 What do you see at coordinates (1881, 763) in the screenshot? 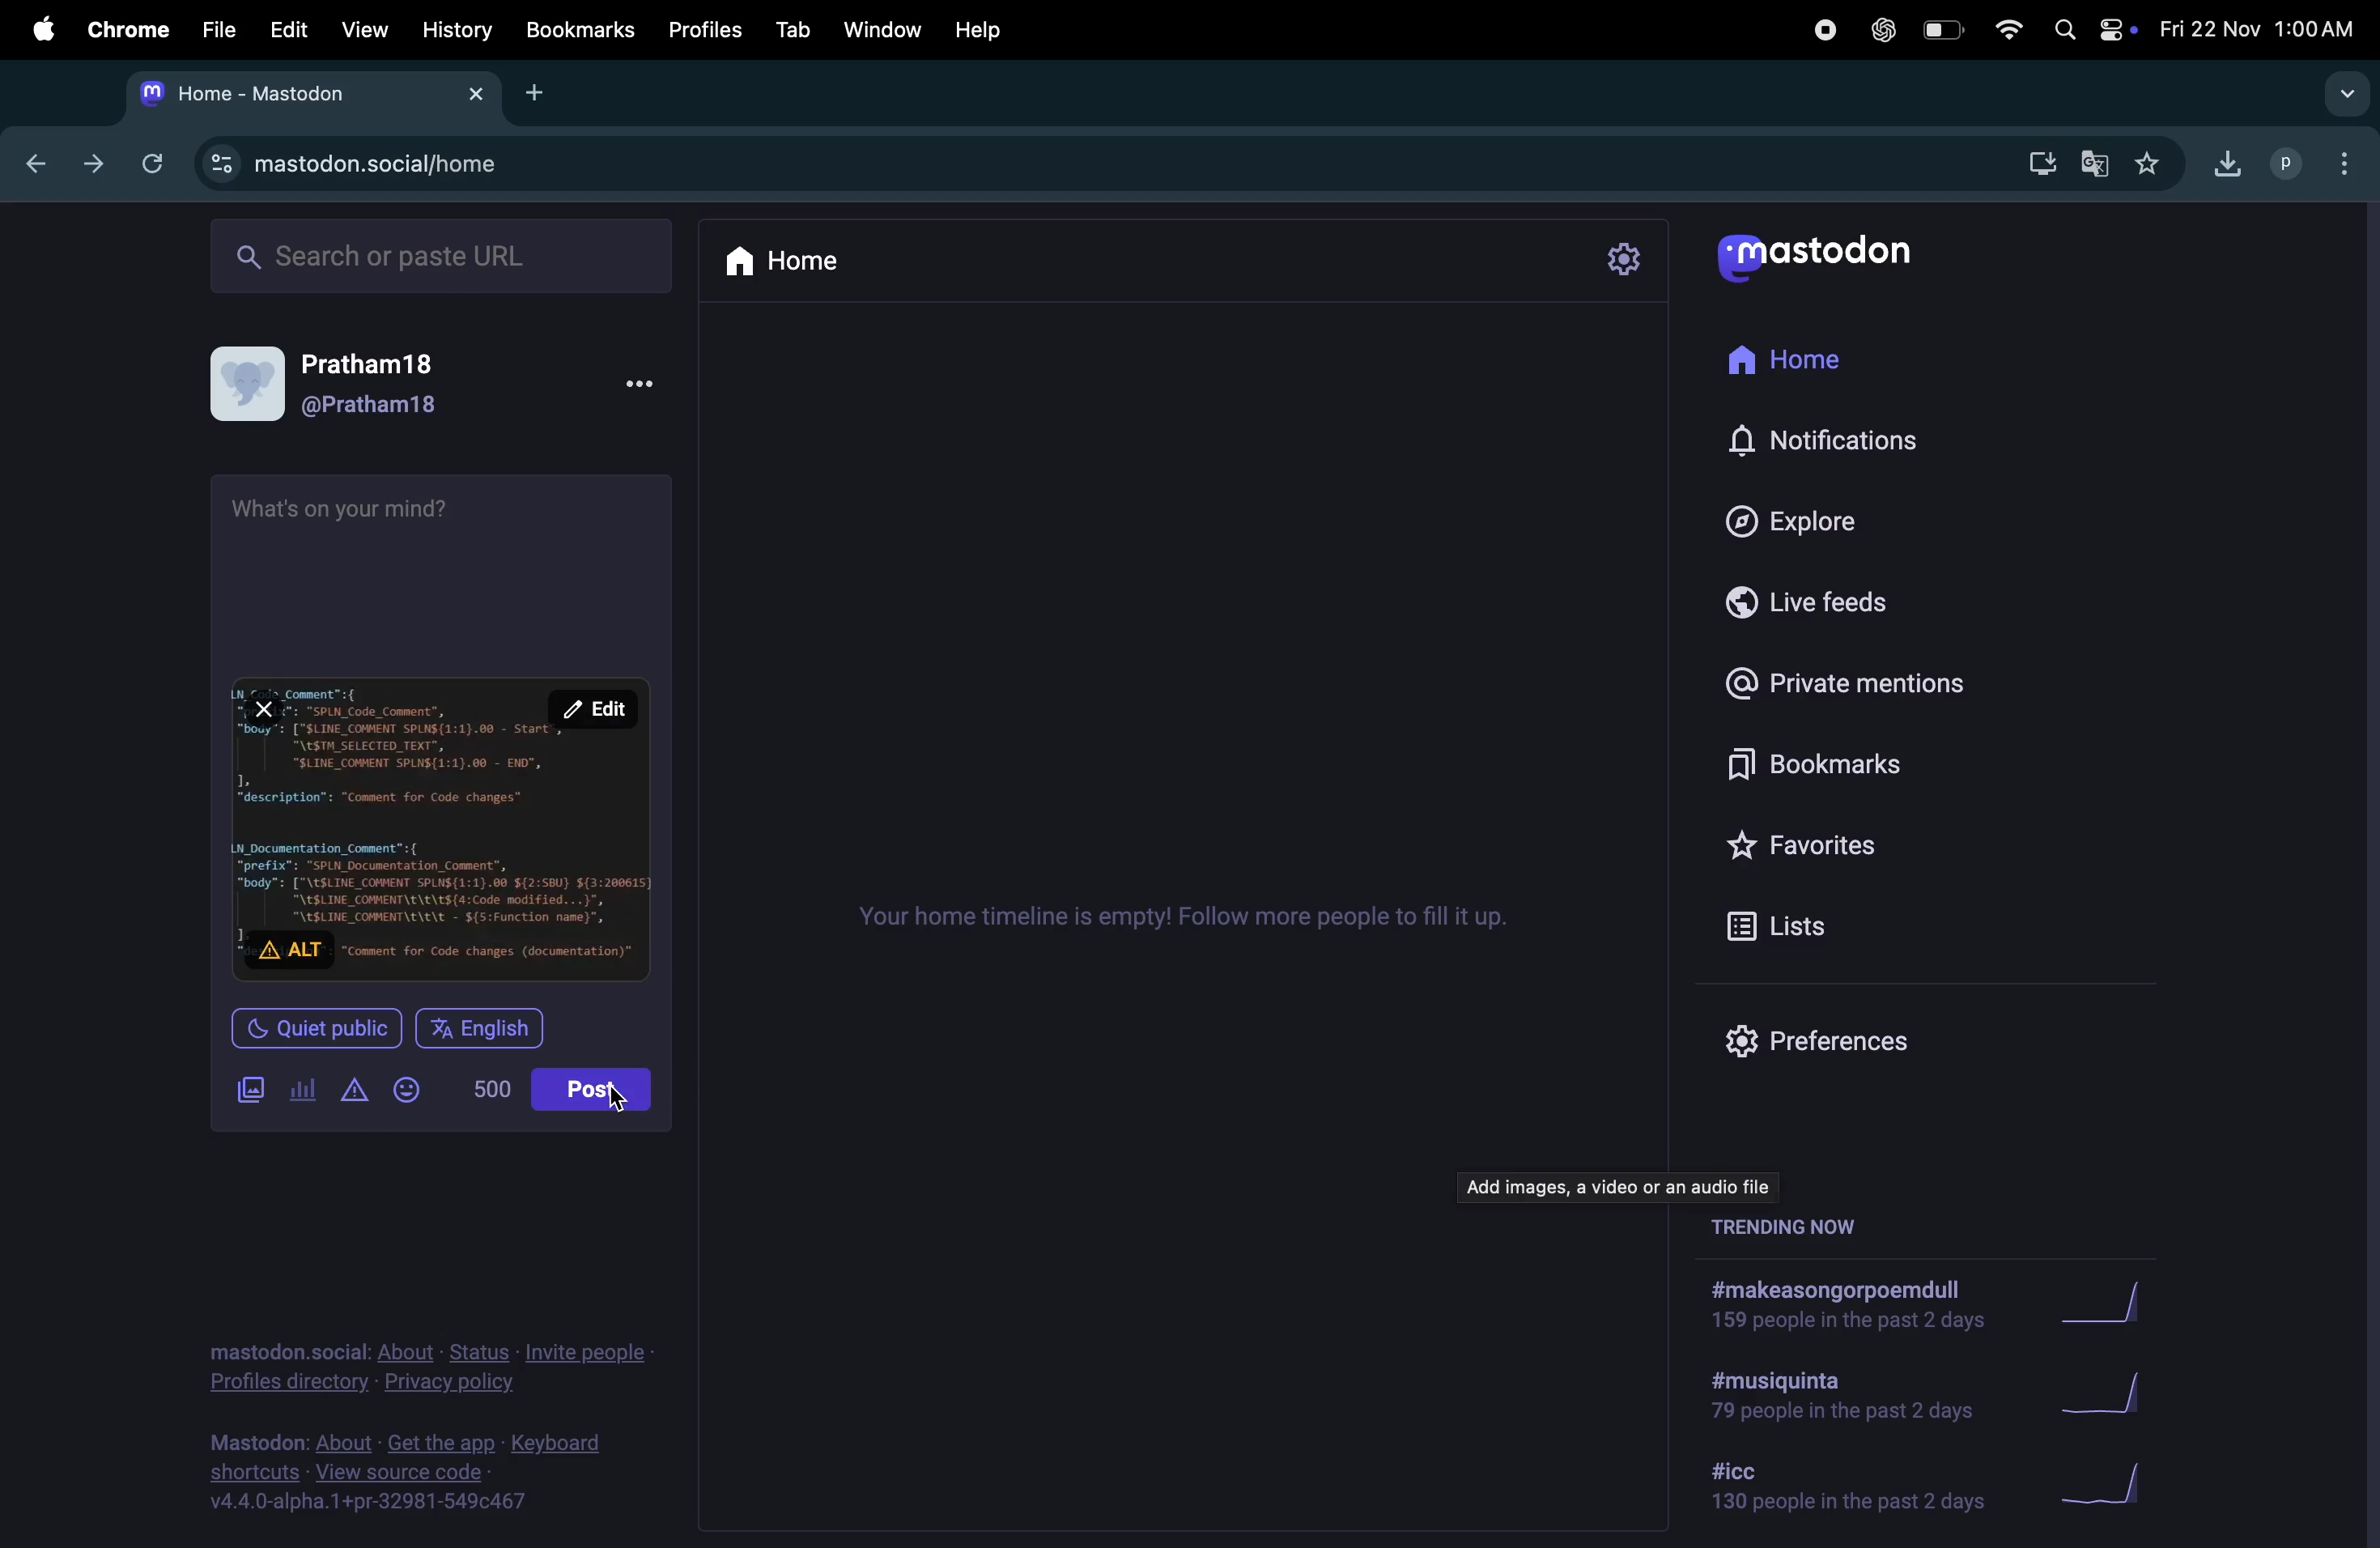
I see `bookmarks` at bounding box center [1881, 763].